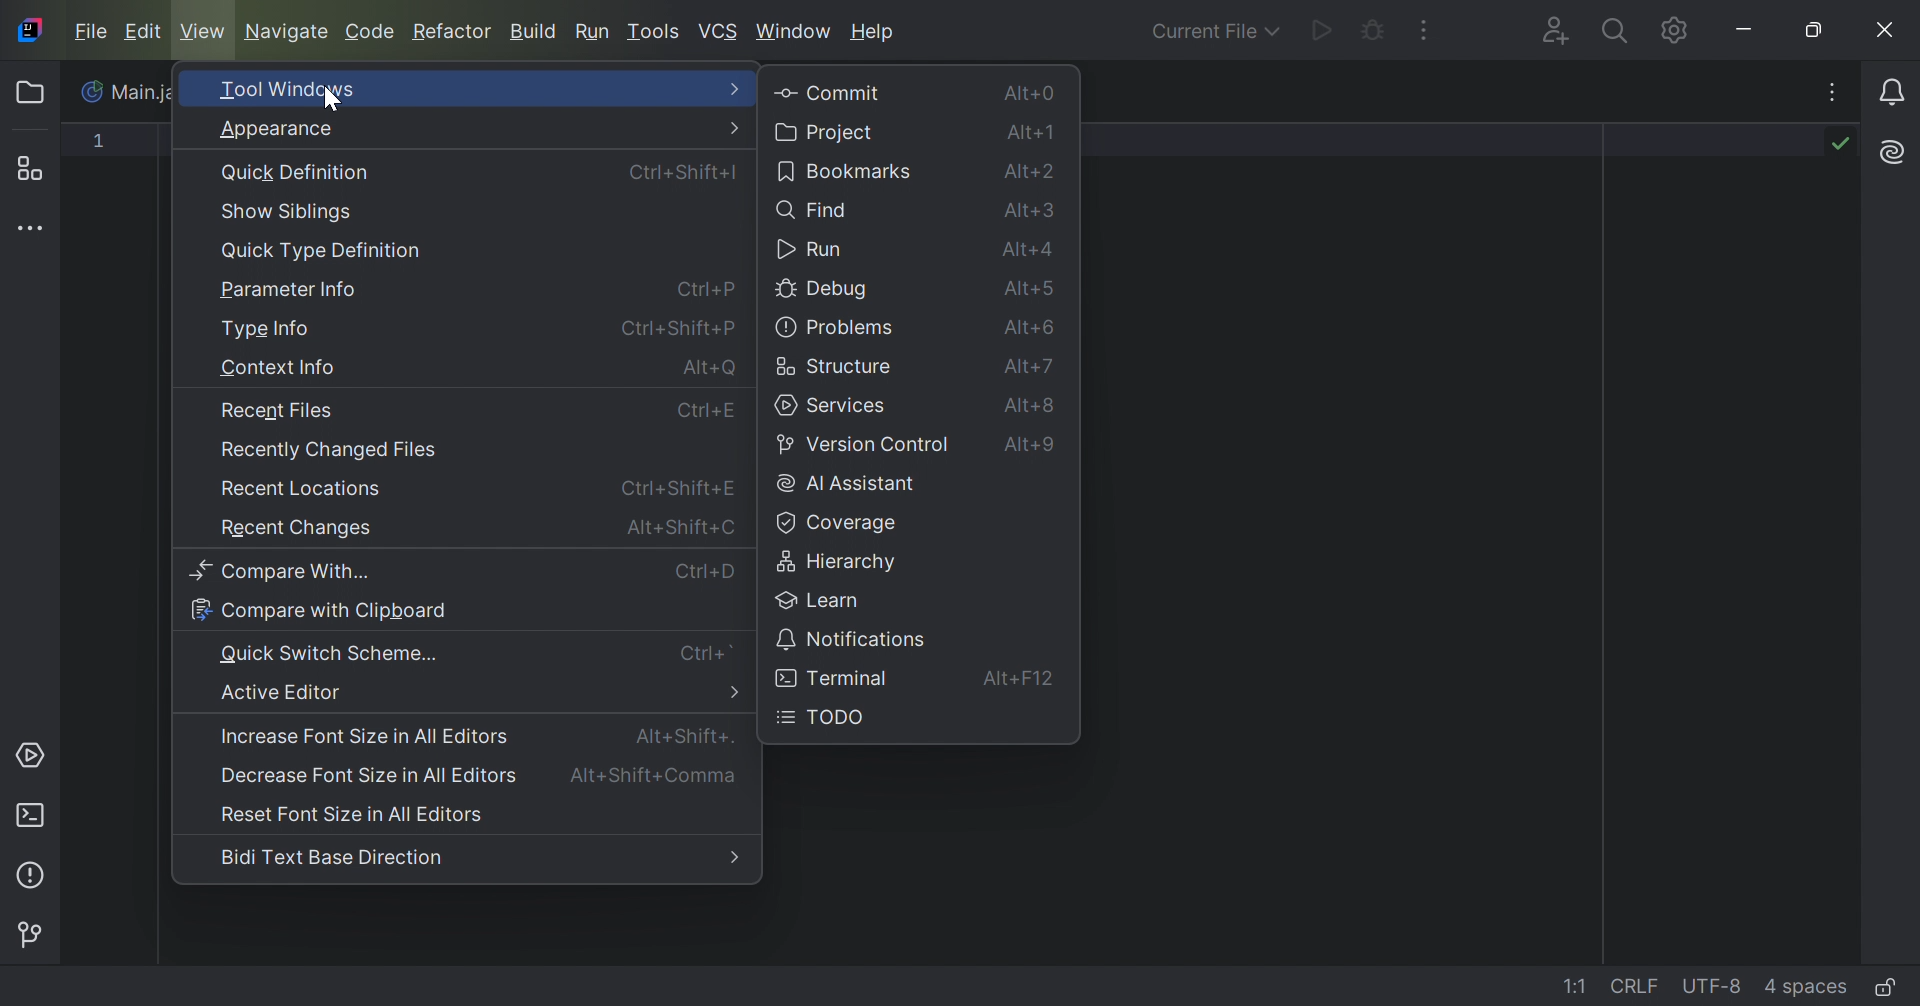 The image size is (1920, 1006). I want to click on Bookmarks, so click(845, 170).